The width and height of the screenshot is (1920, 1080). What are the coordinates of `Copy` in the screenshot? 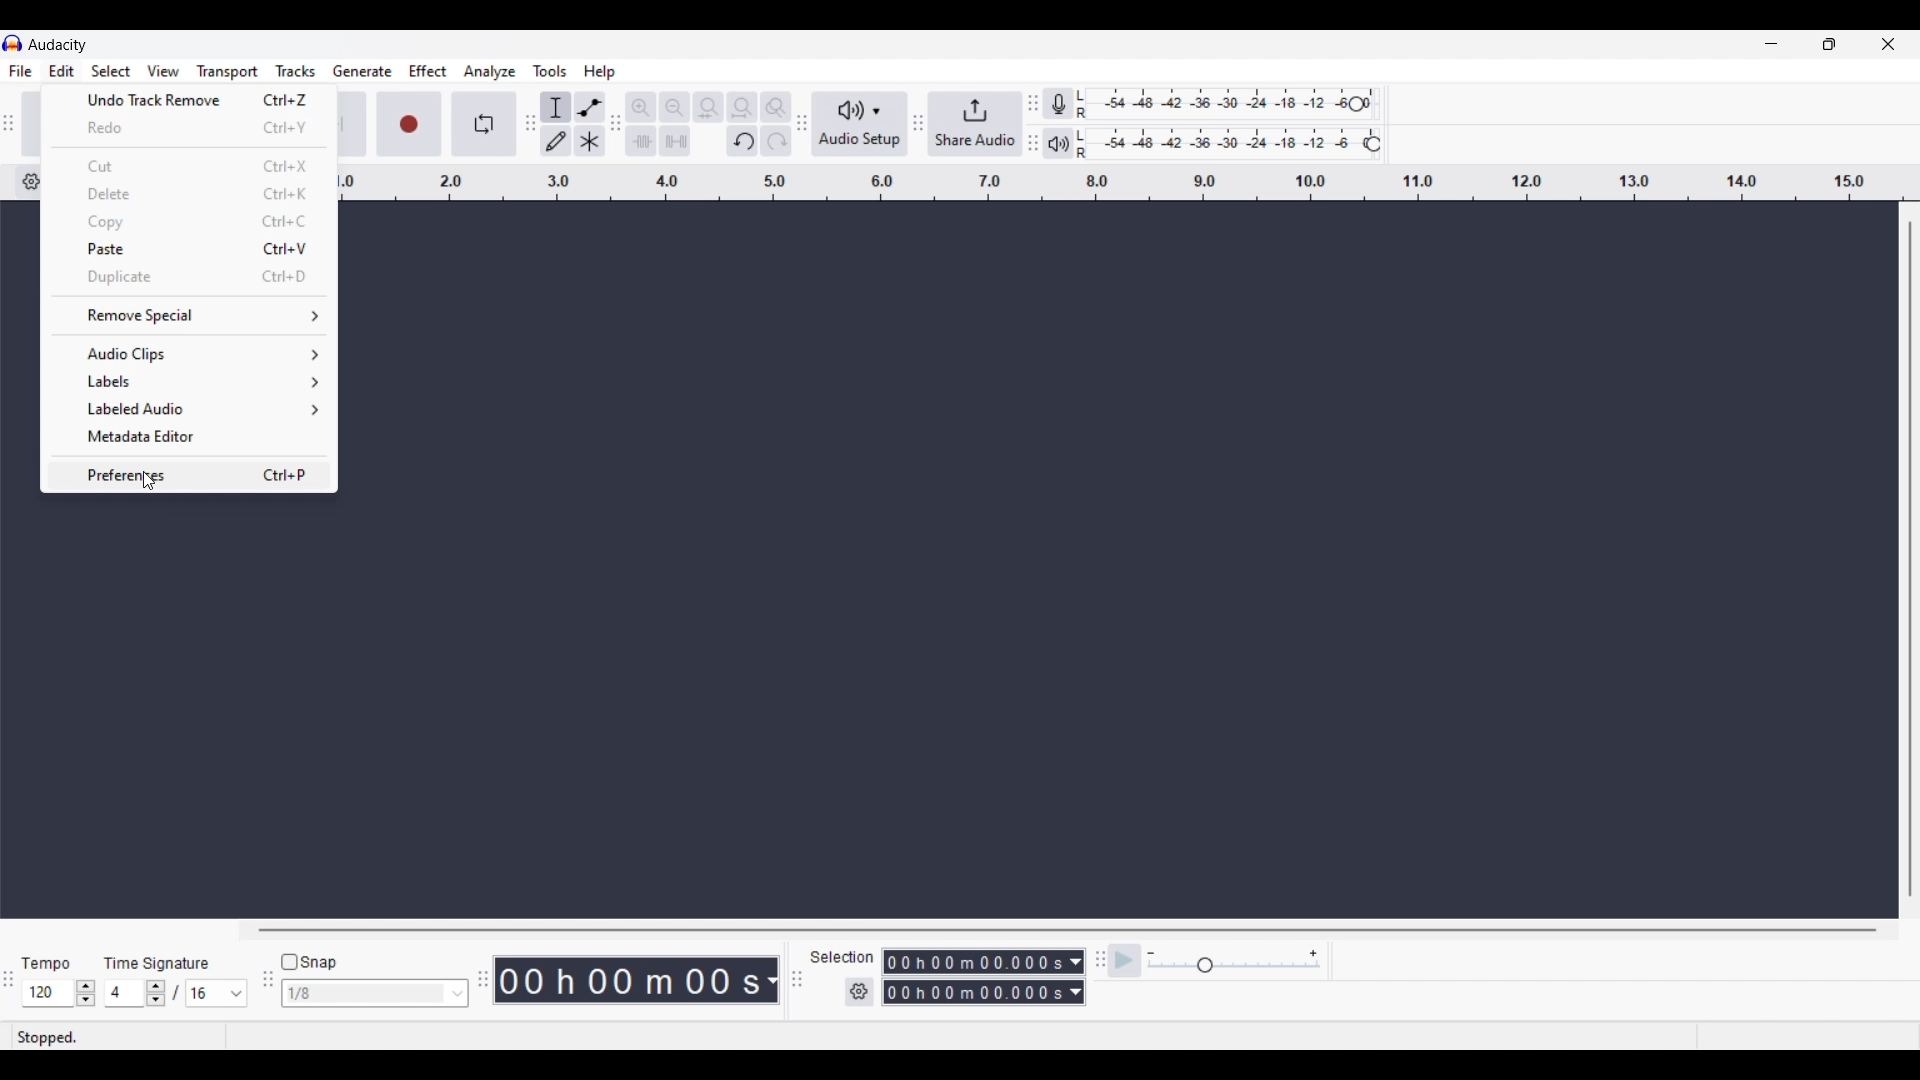 It's located at (191, 222).